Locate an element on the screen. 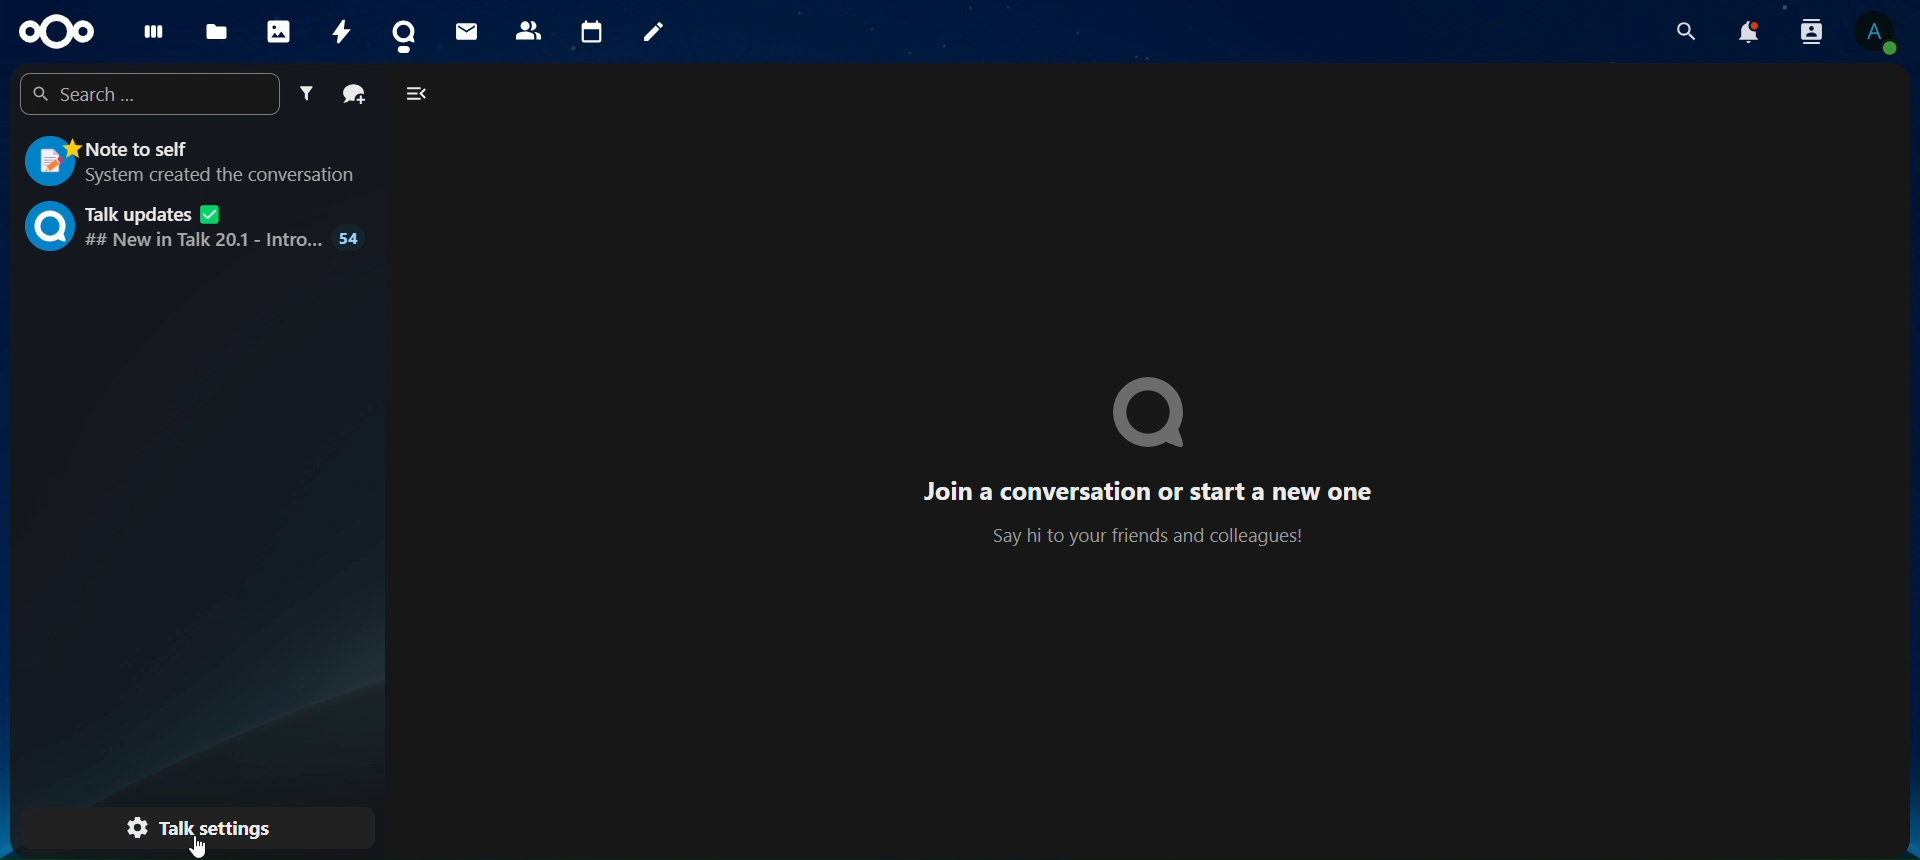 This screenshot has width=1920, height=860. close navigation is located at coordinates (419, 93).